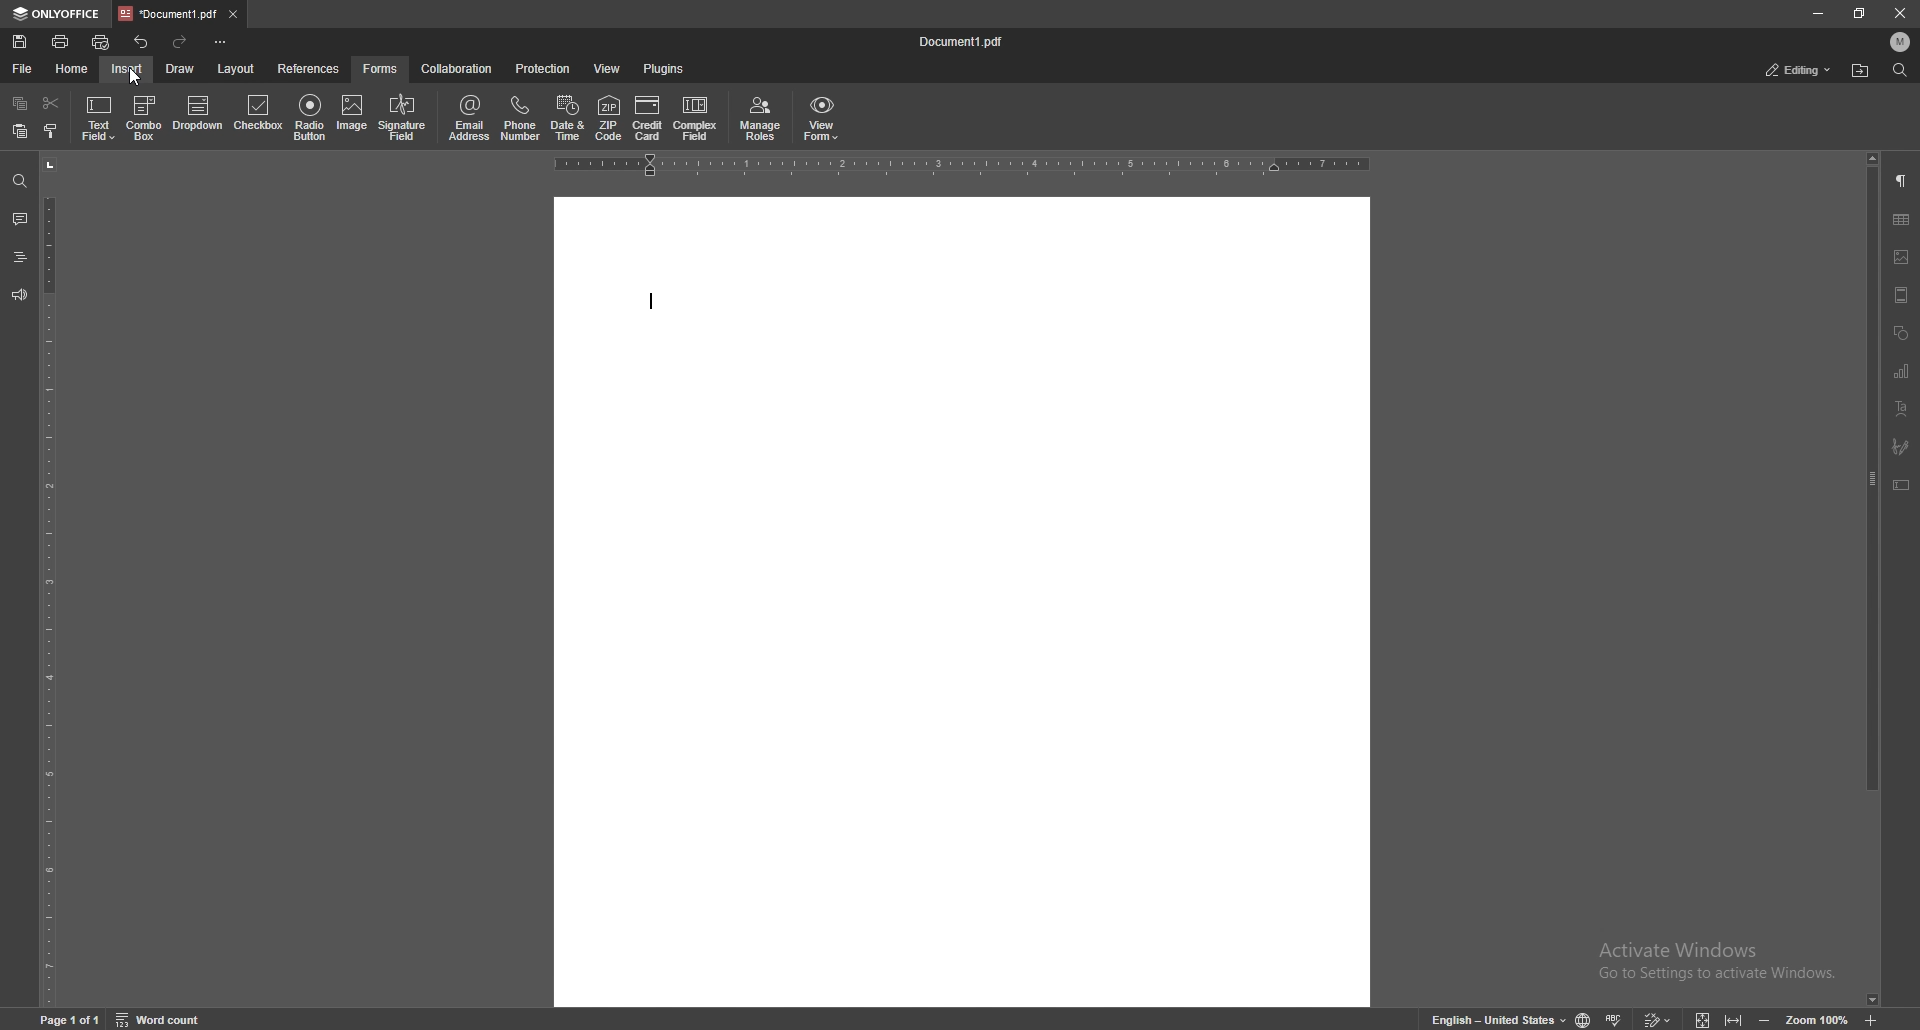 The image size is (1920, 1030). Describe the element at coordinates (1899, 69) in the screenshot. I see `find` at that location.